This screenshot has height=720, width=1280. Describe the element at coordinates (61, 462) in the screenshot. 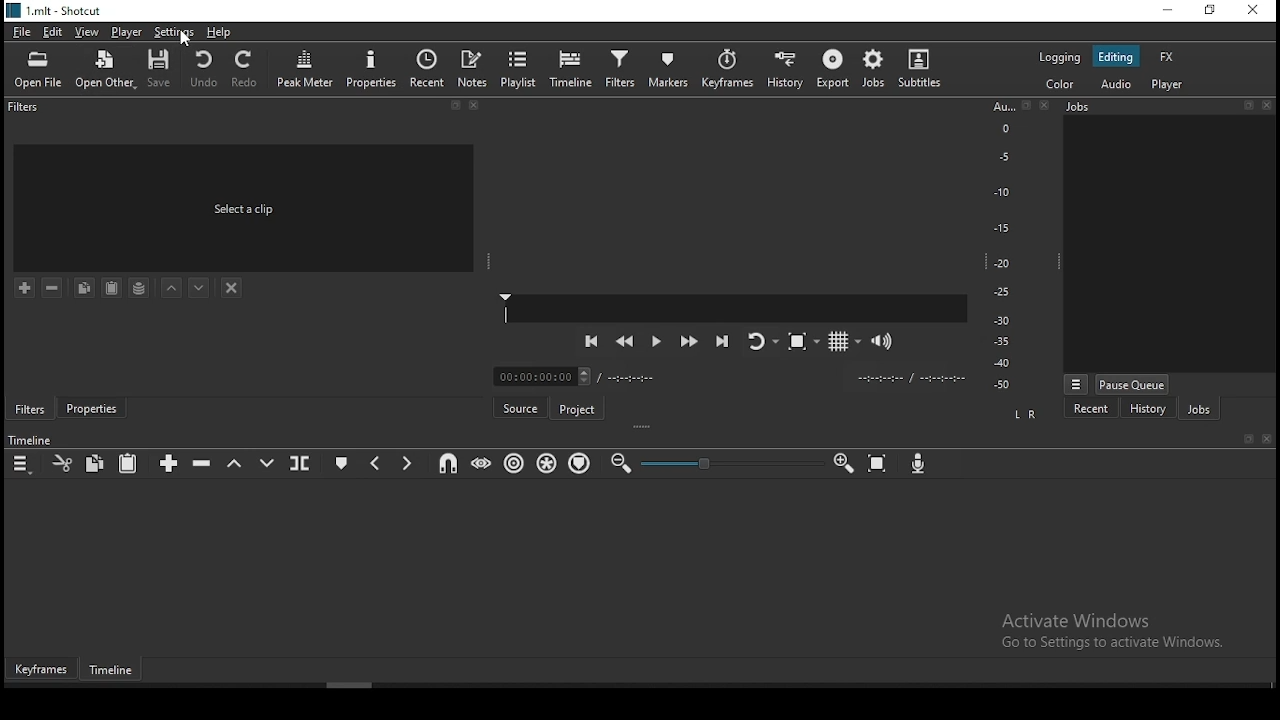

I see `cut` at that location.